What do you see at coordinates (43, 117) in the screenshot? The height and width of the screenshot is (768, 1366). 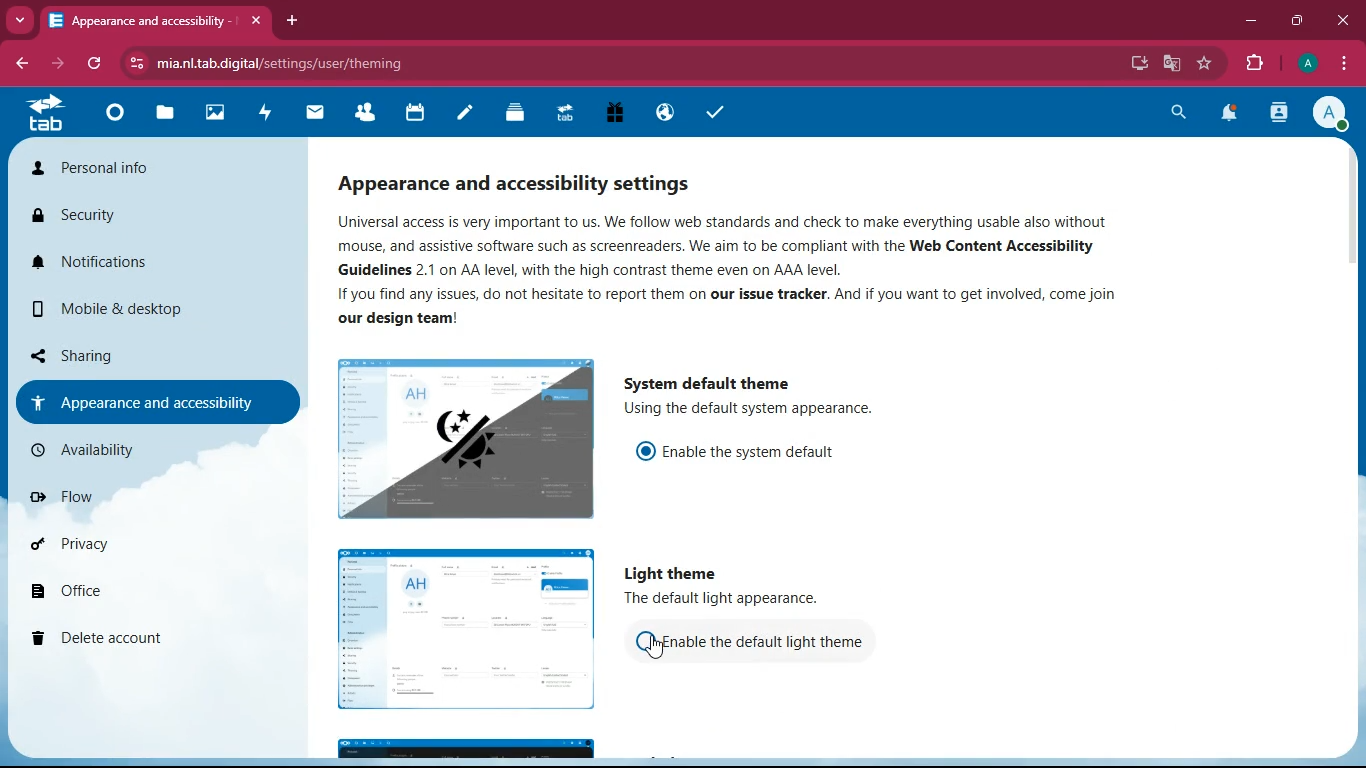 I see `tab` at bounding box center [43, 117].